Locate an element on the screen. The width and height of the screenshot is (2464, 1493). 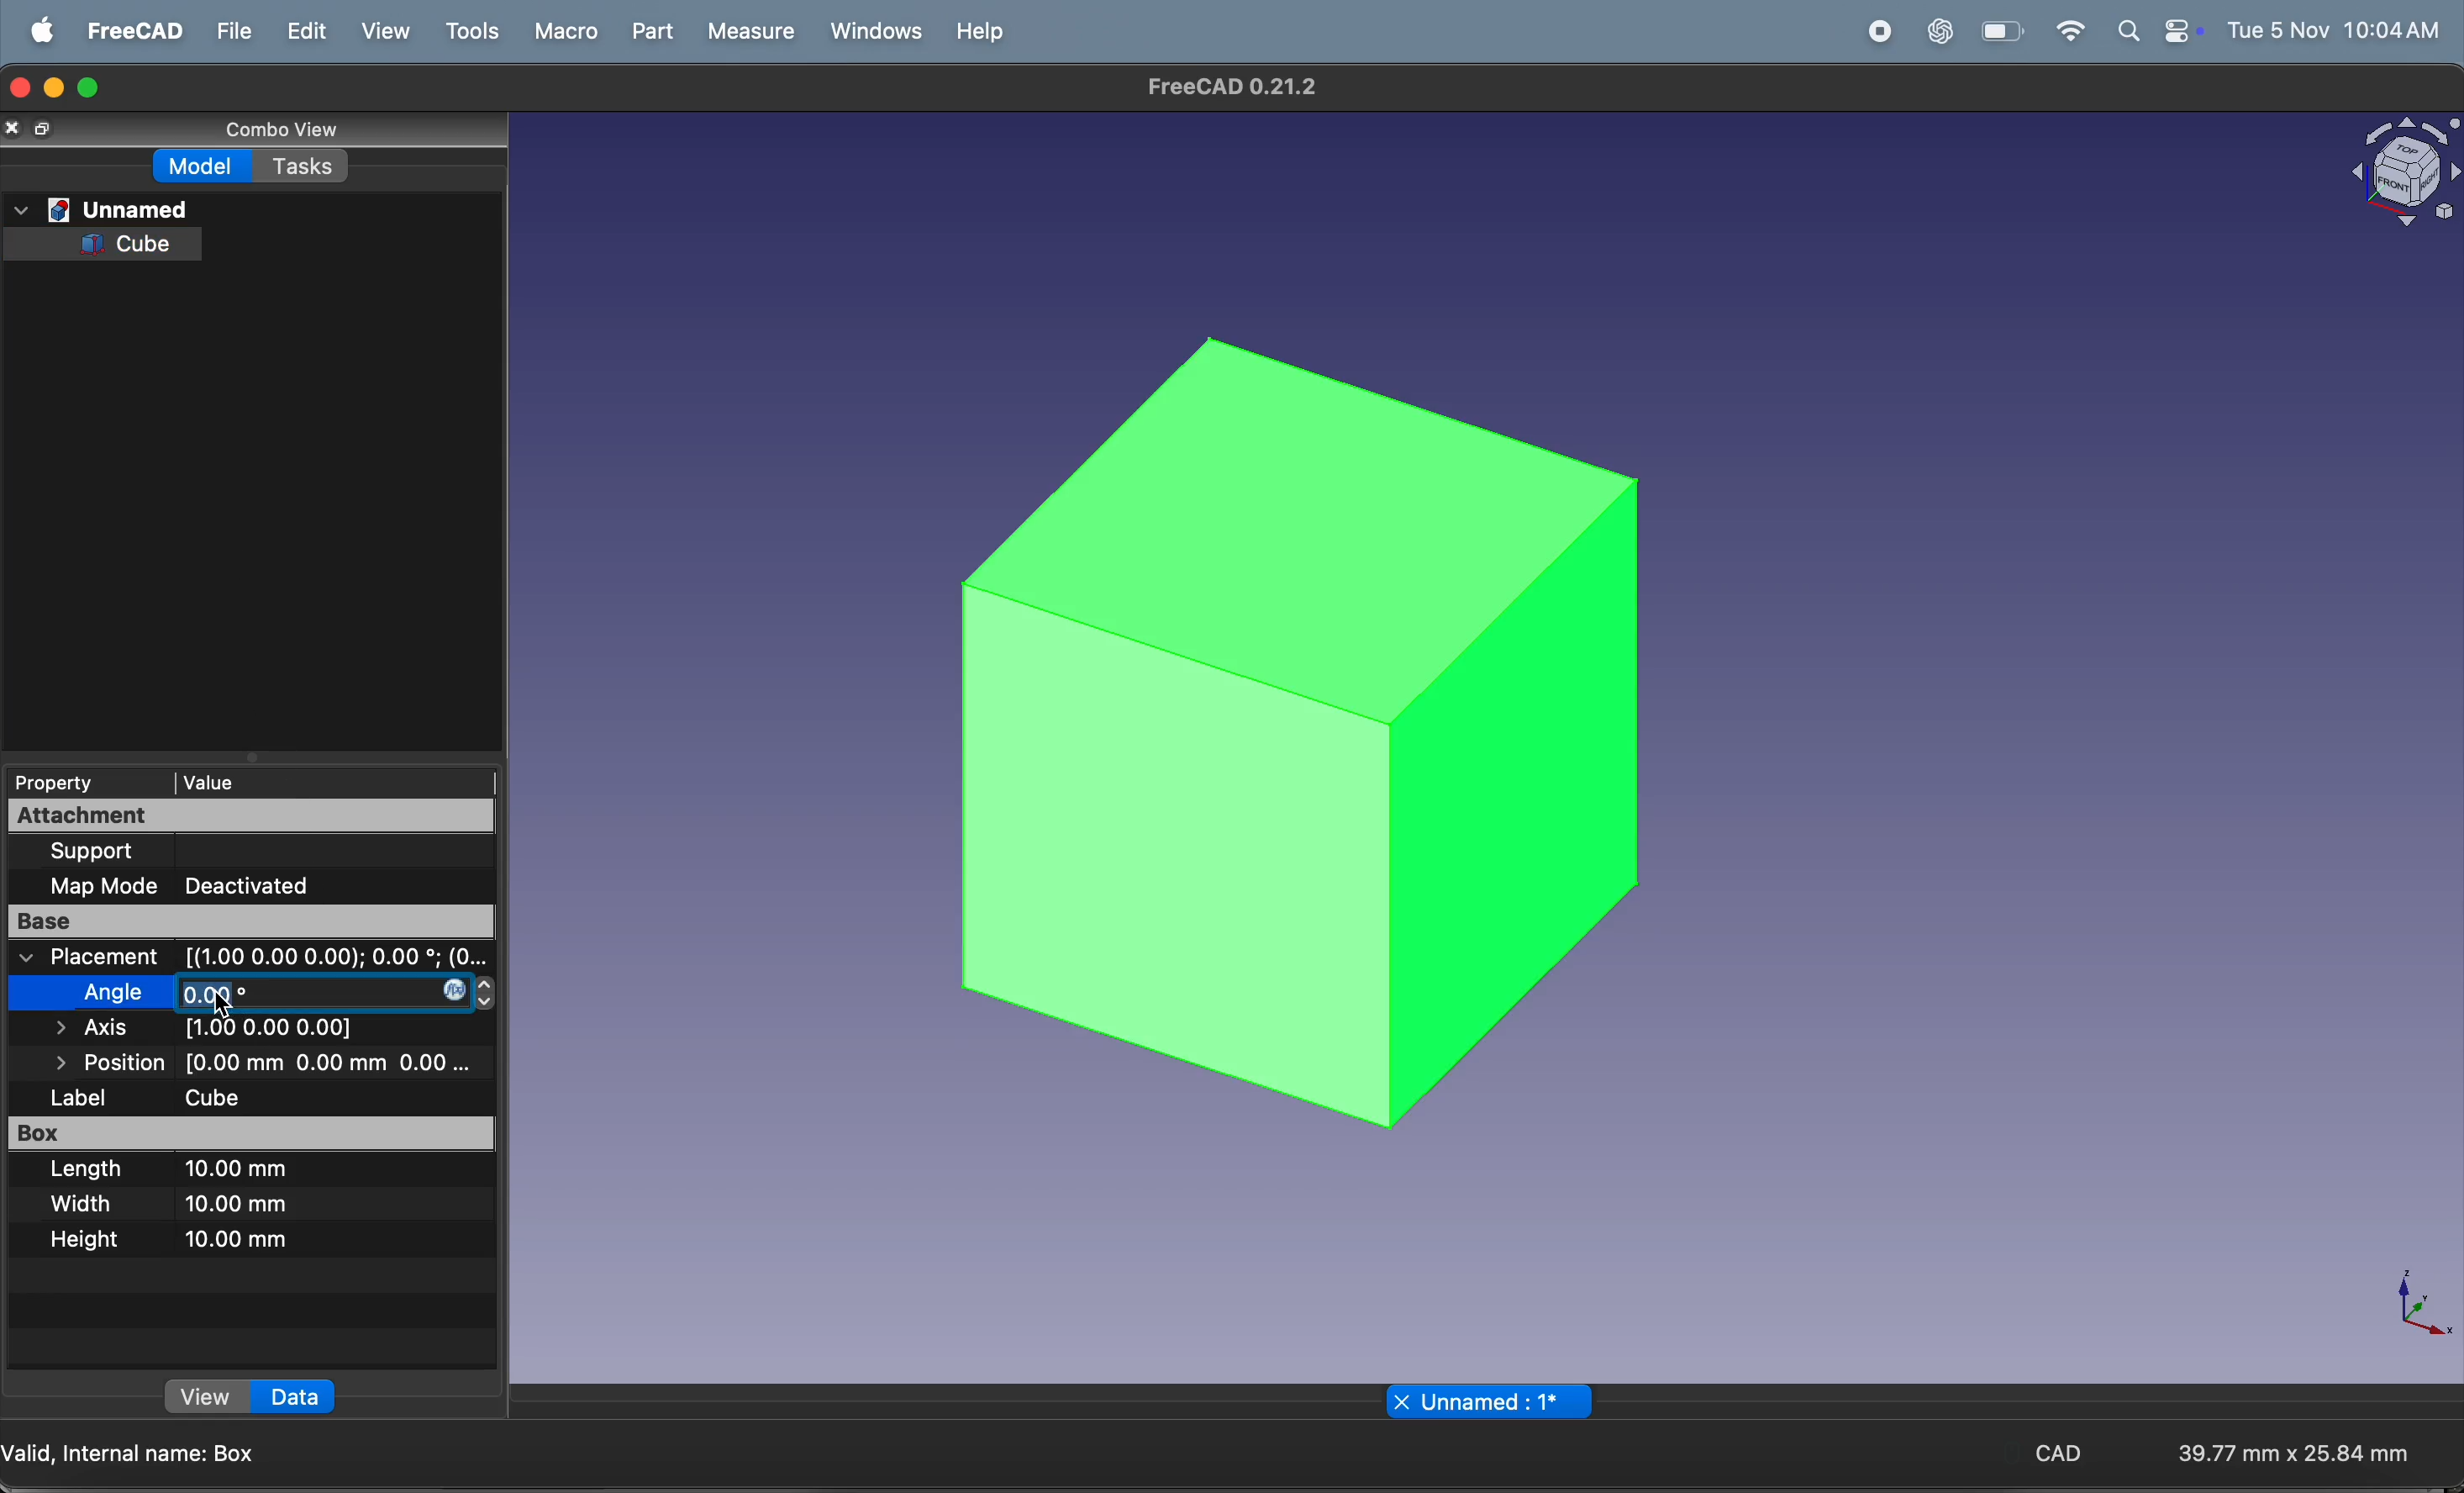
lenghth is located at coordinates (84, 1172).